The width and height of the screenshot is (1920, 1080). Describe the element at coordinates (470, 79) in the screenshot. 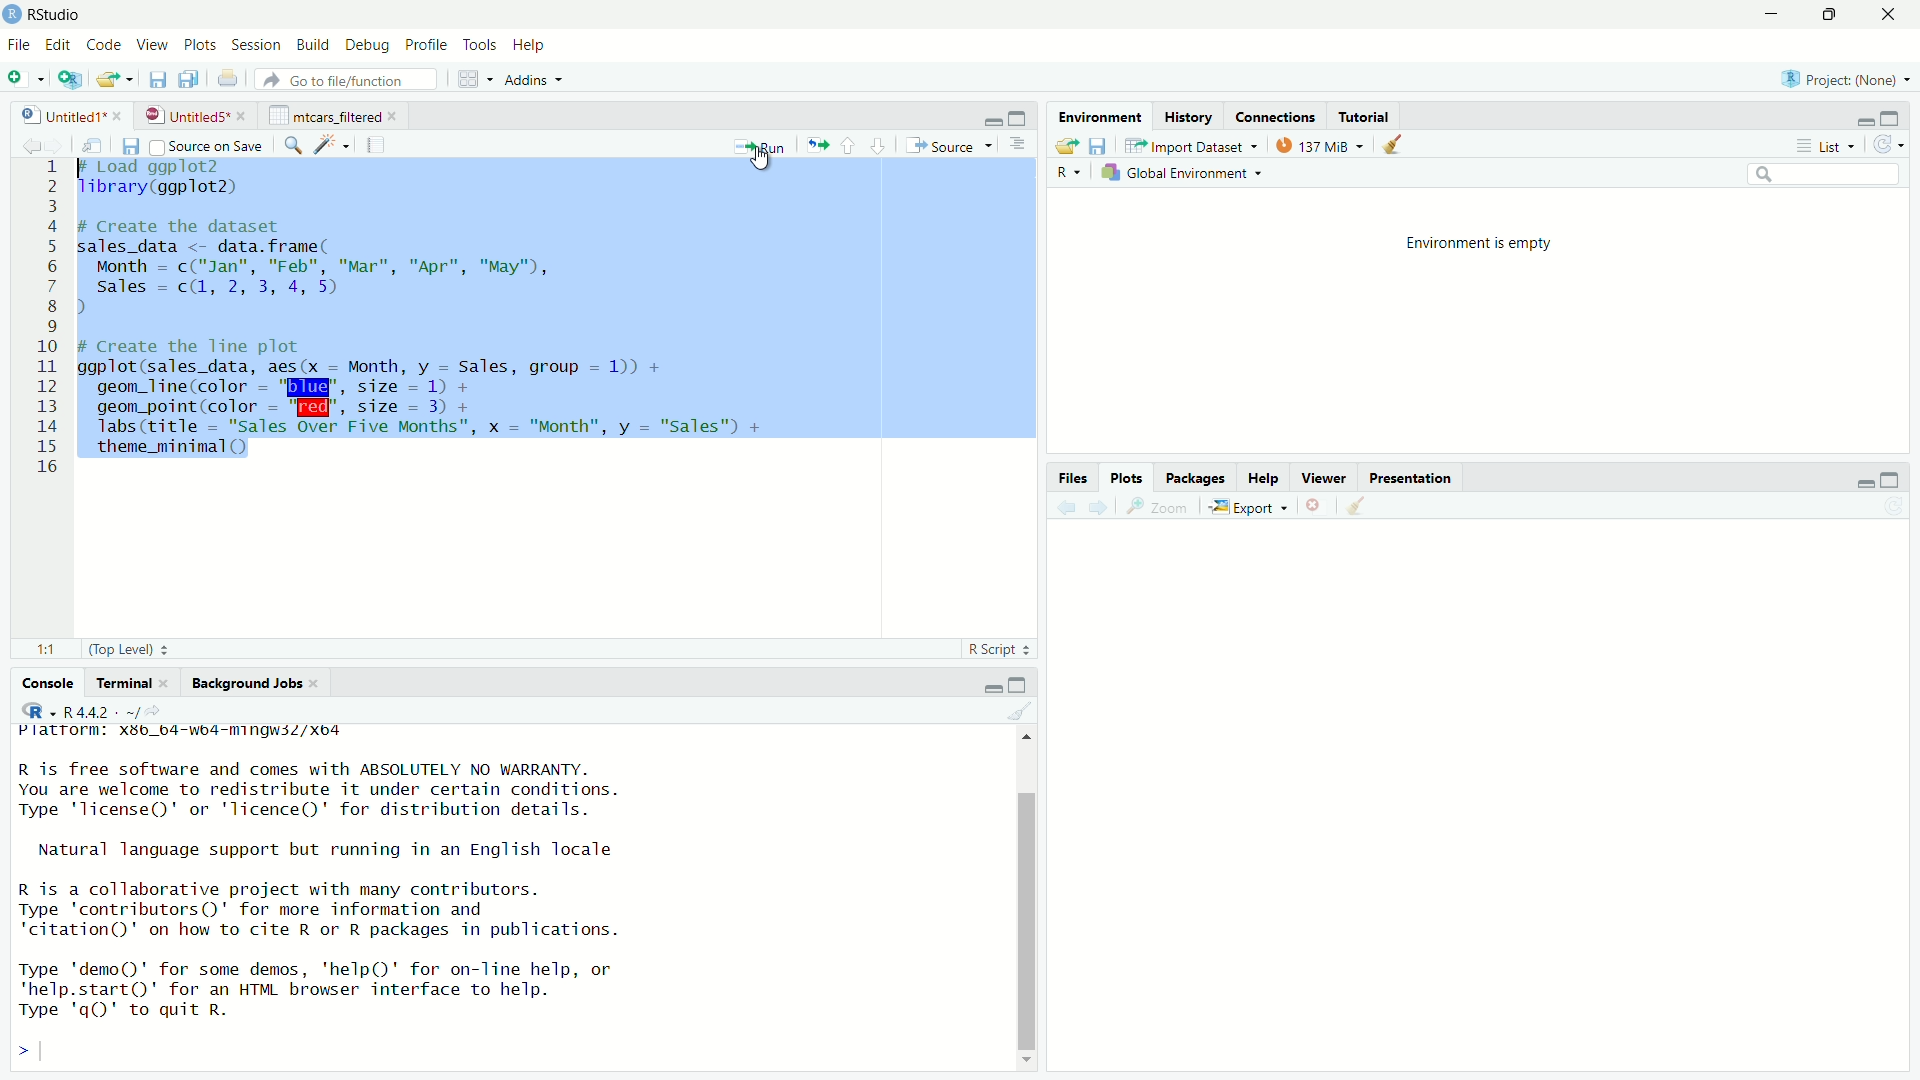

I see `workspace panes` at that location.